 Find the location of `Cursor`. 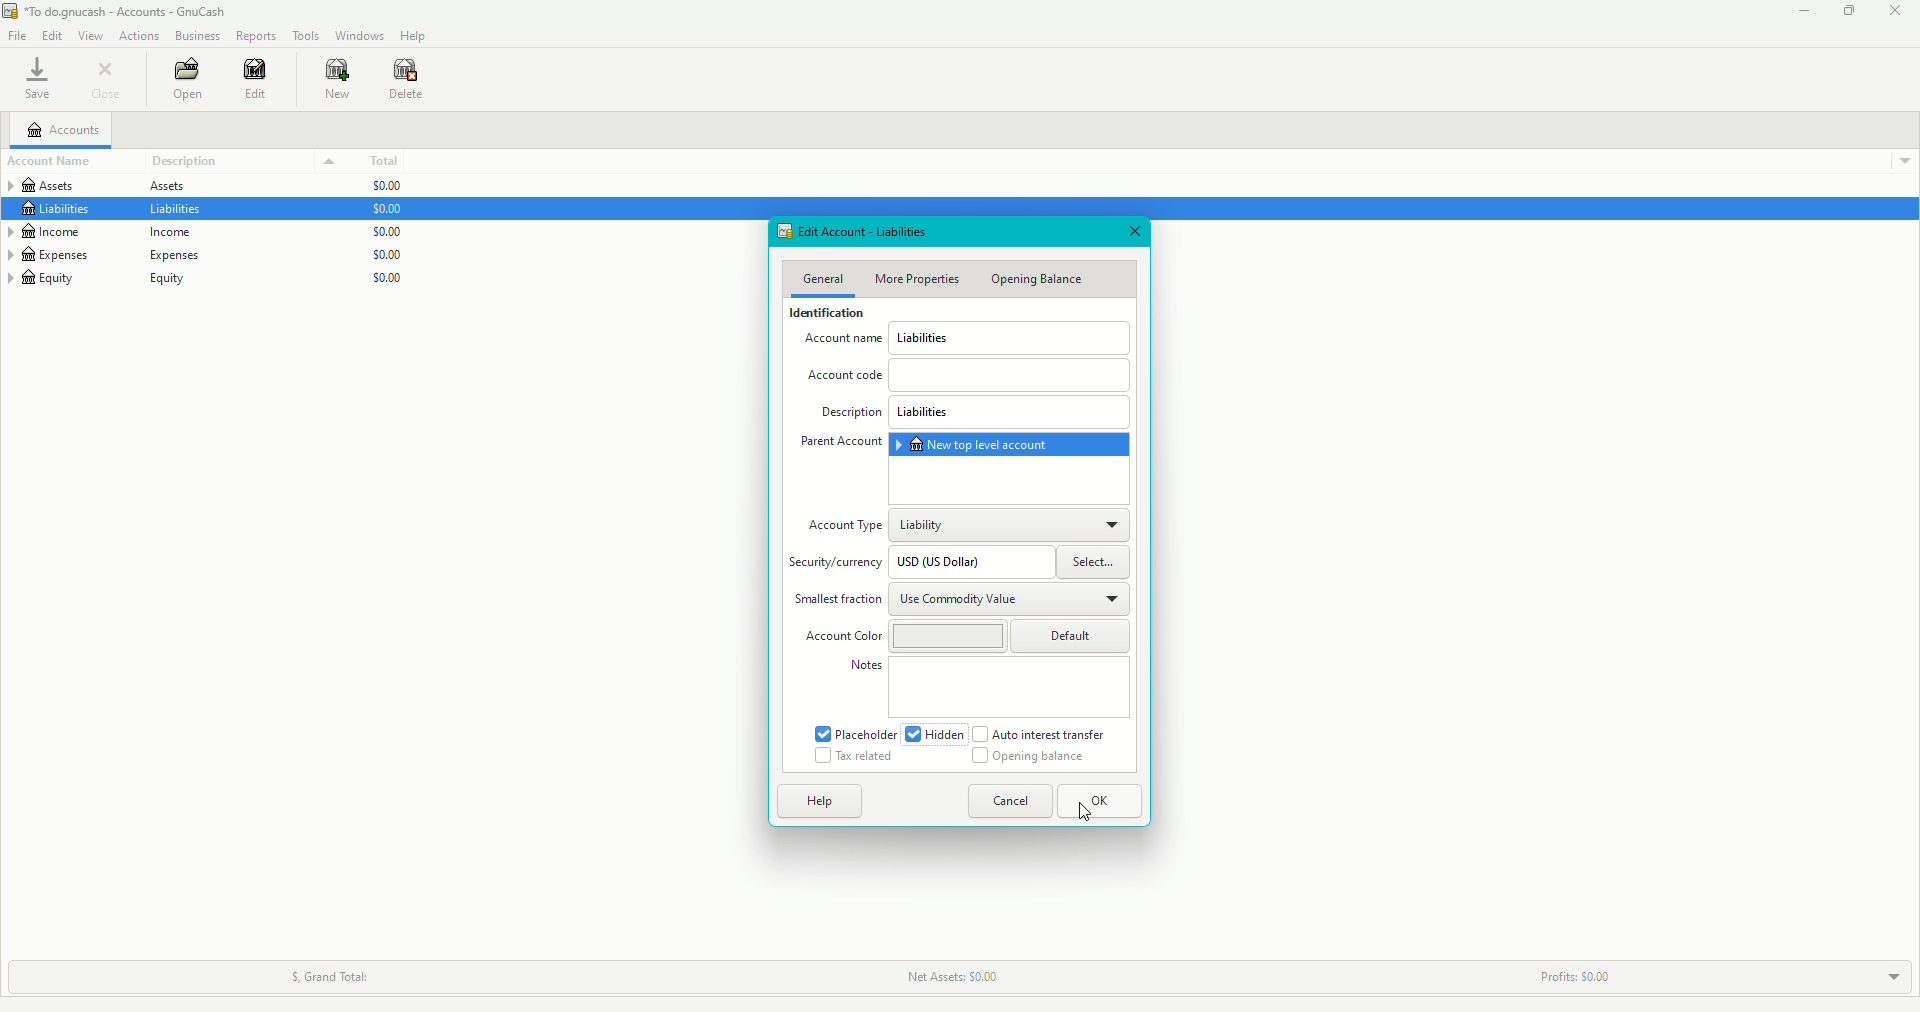

Cursor is located at coordinates (1086, 808).